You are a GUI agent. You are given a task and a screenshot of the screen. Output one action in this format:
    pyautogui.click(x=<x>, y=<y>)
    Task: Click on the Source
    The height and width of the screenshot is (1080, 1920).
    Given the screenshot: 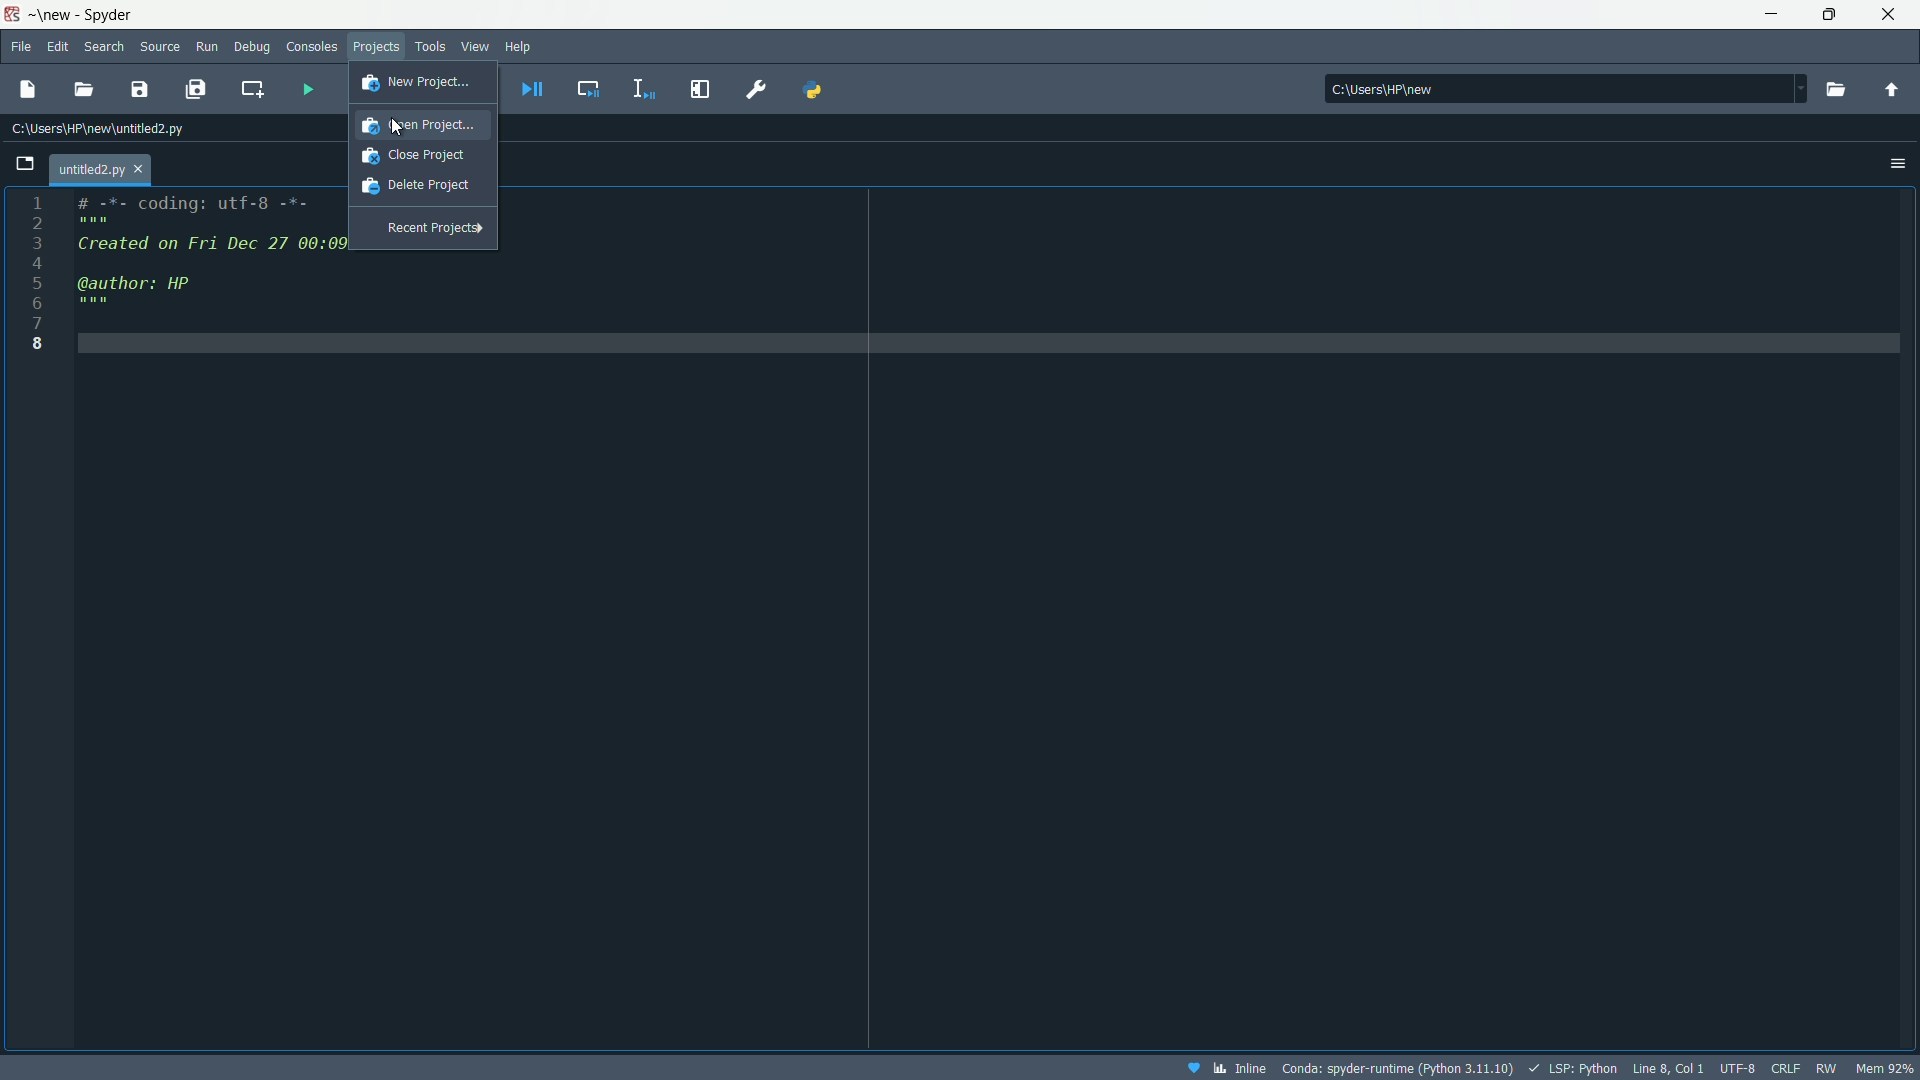 What is the action you would take?
    pyautogui.click(x=161, y=44)
    